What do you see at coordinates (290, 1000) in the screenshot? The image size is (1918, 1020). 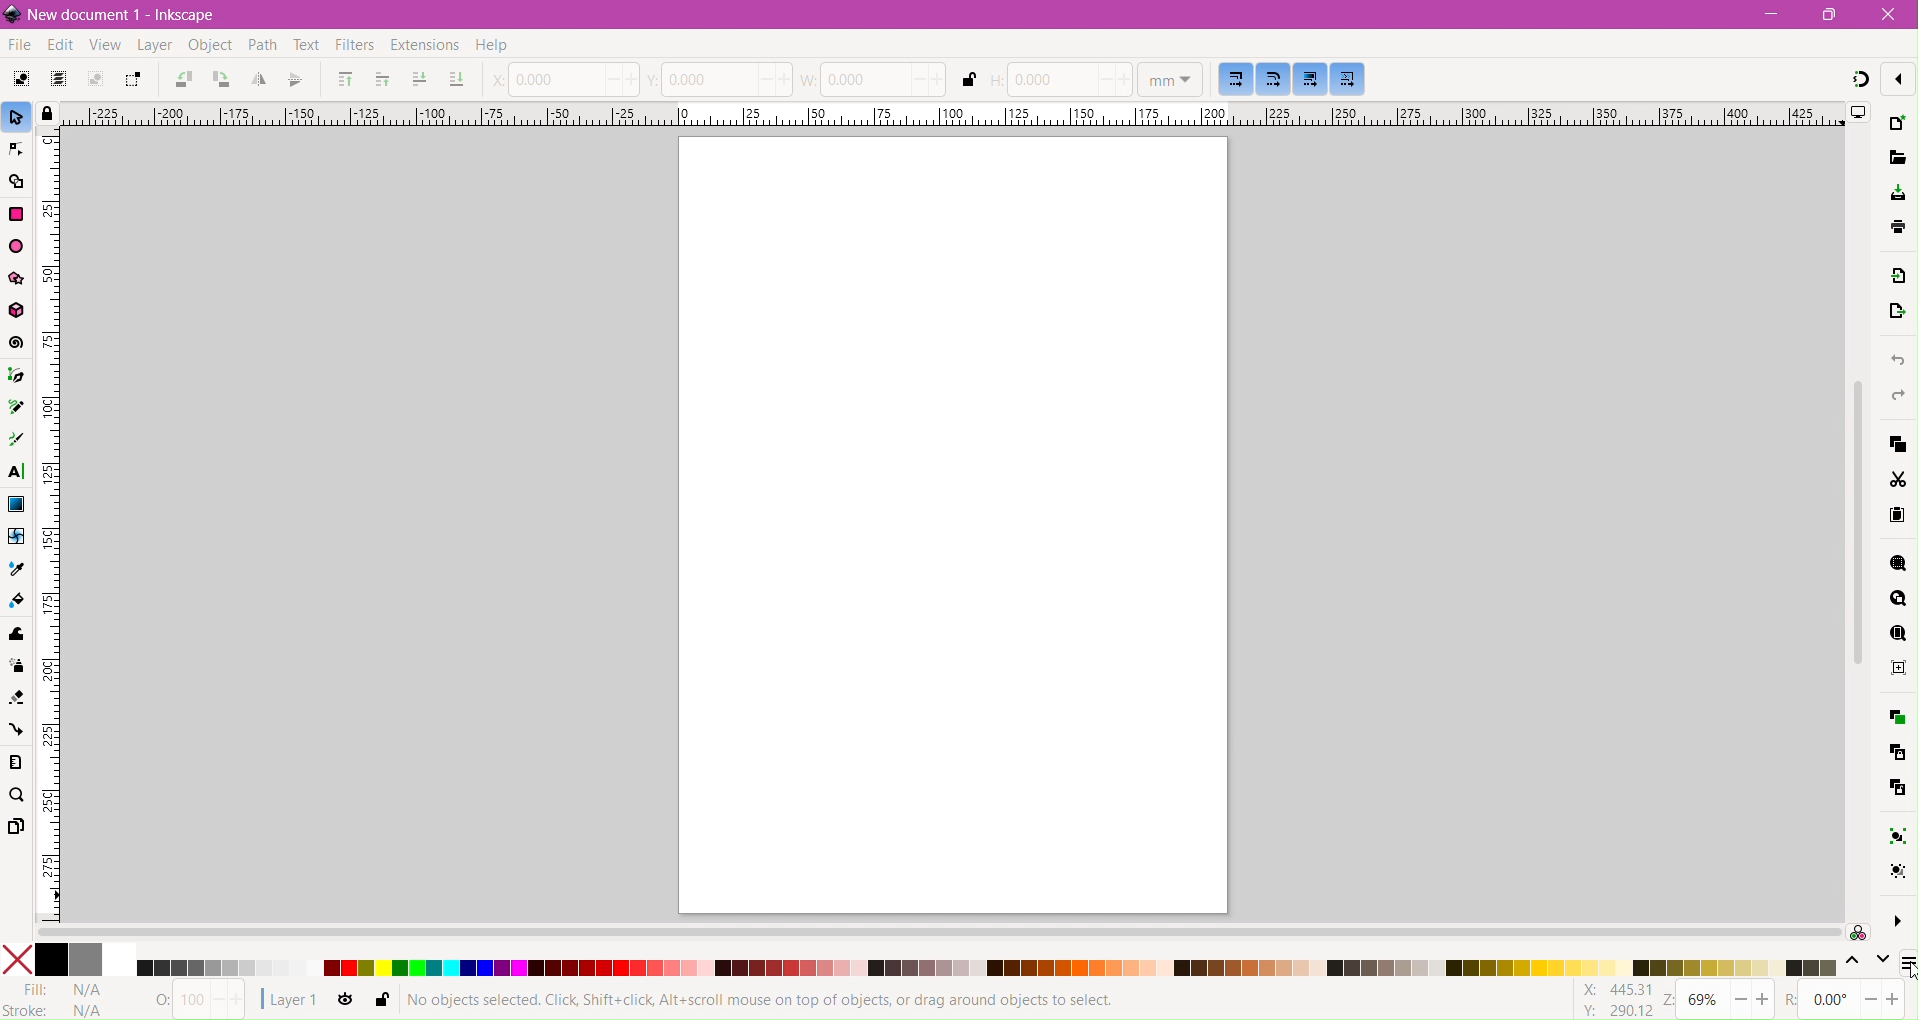 I see `Current Layer` at bounding box center [290, 1000].